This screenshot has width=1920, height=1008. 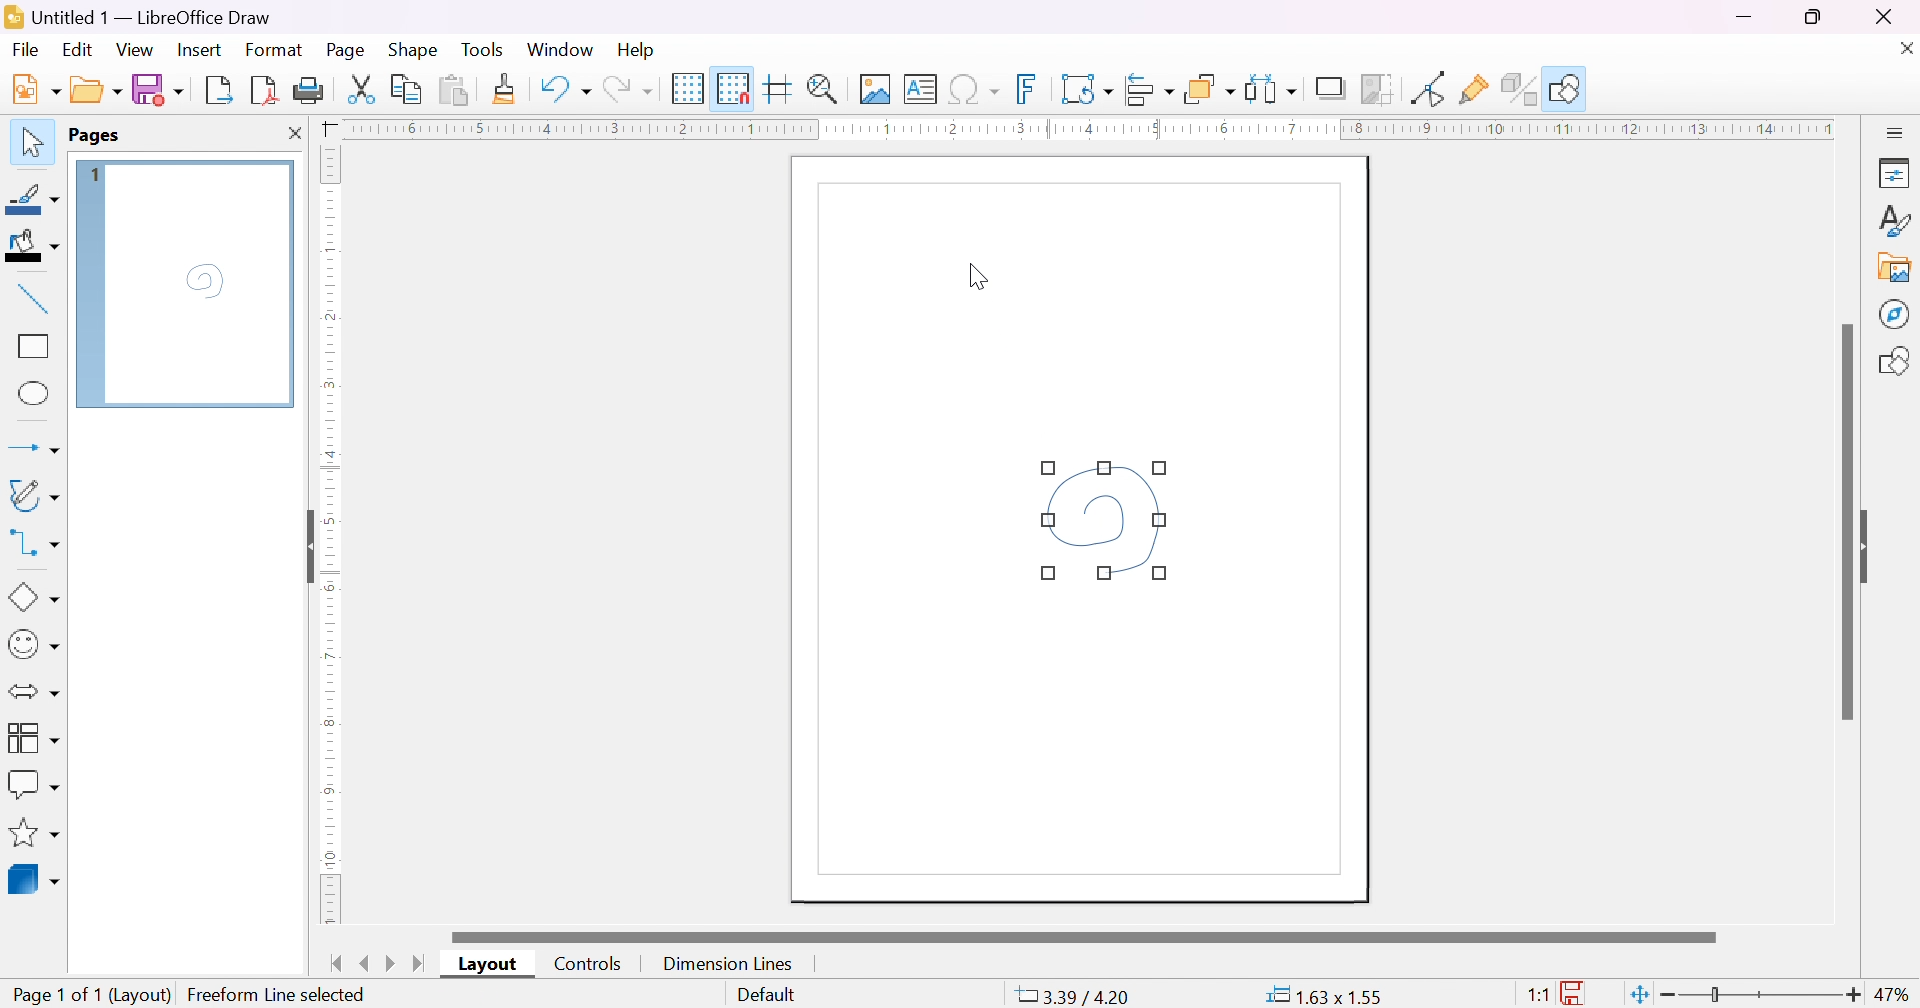 I want to click on cursor, so click(x=977, y=276).